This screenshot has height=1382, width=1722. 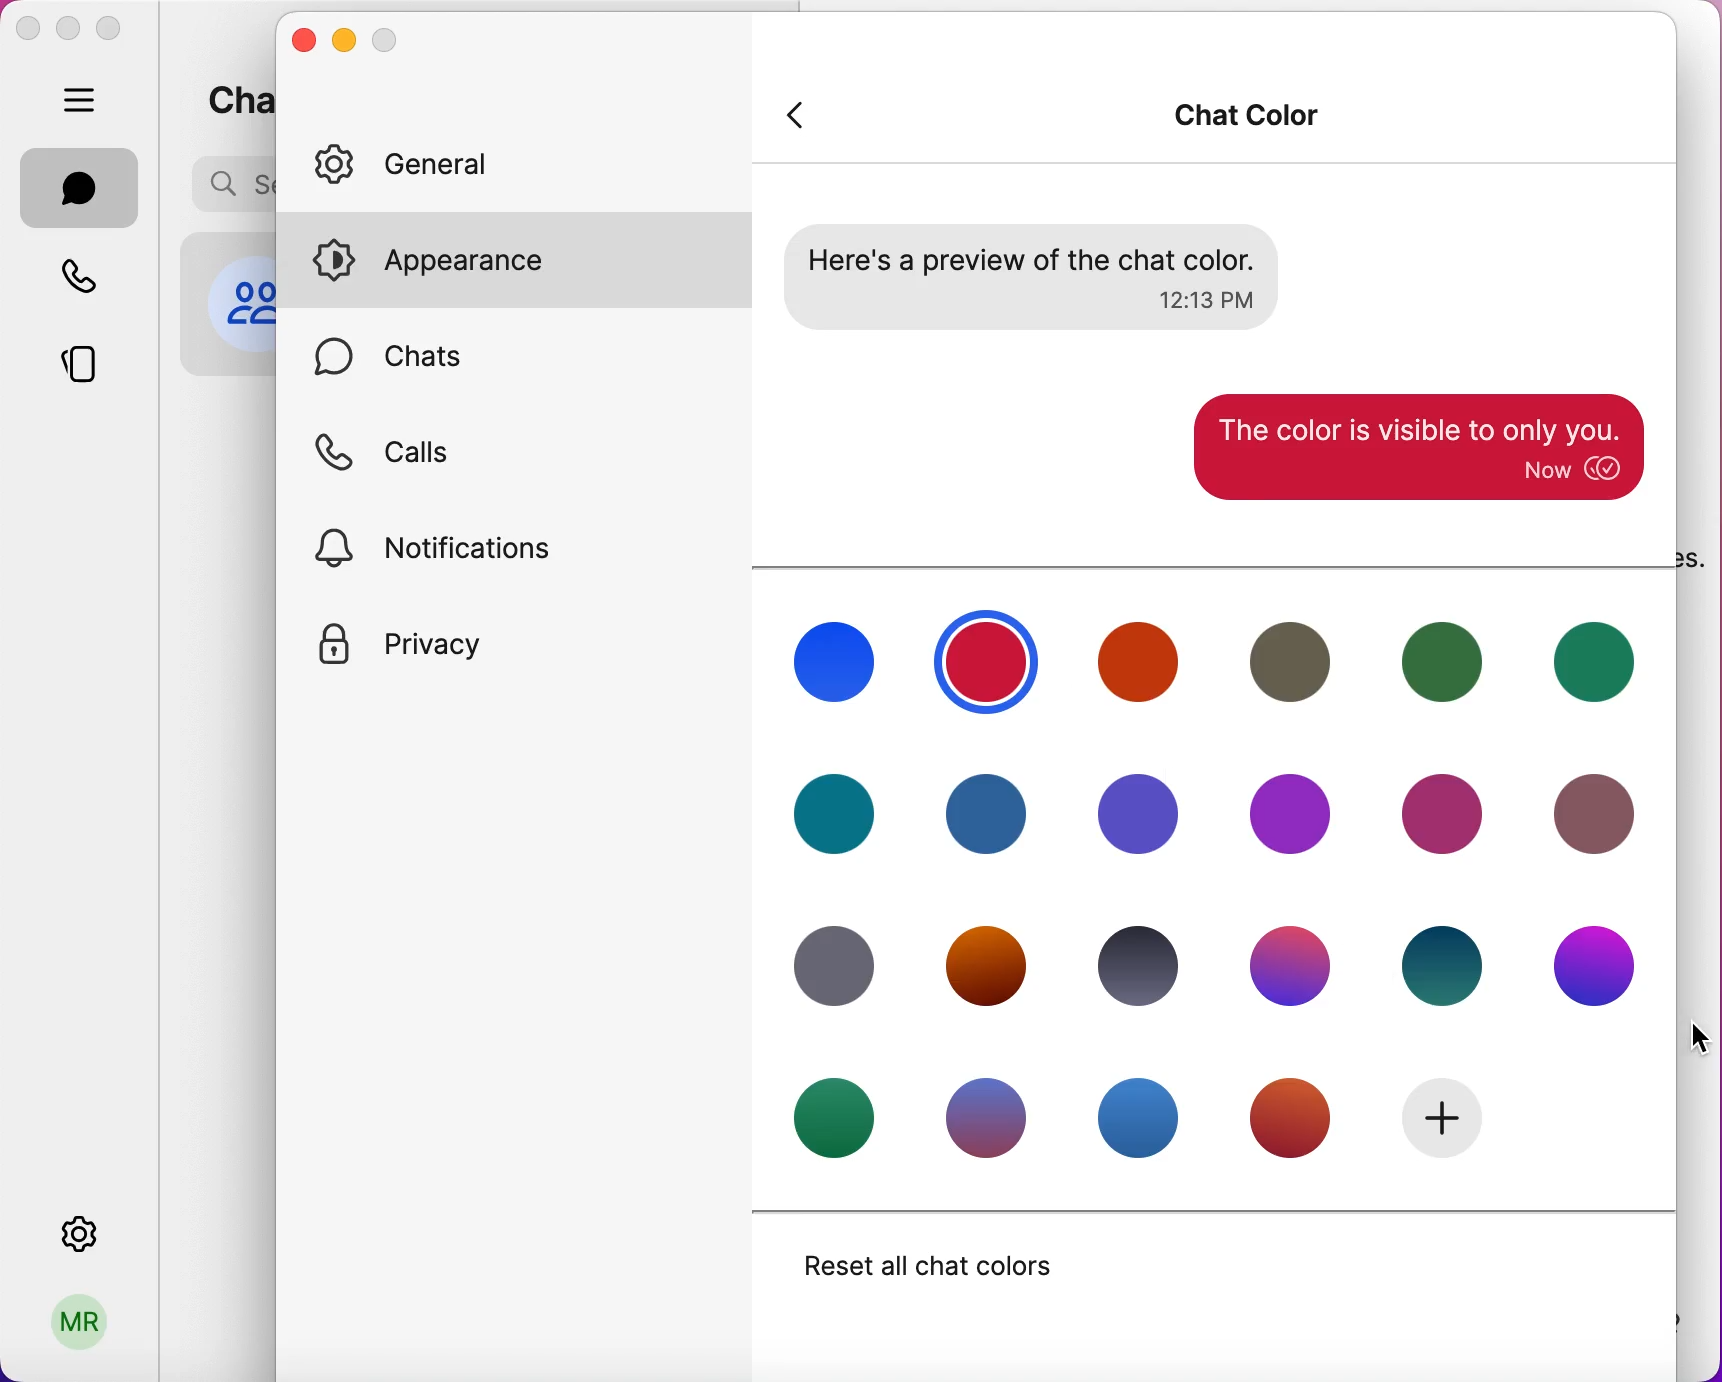 I want to click on preview of chat color, so click(x=1062, y=282).